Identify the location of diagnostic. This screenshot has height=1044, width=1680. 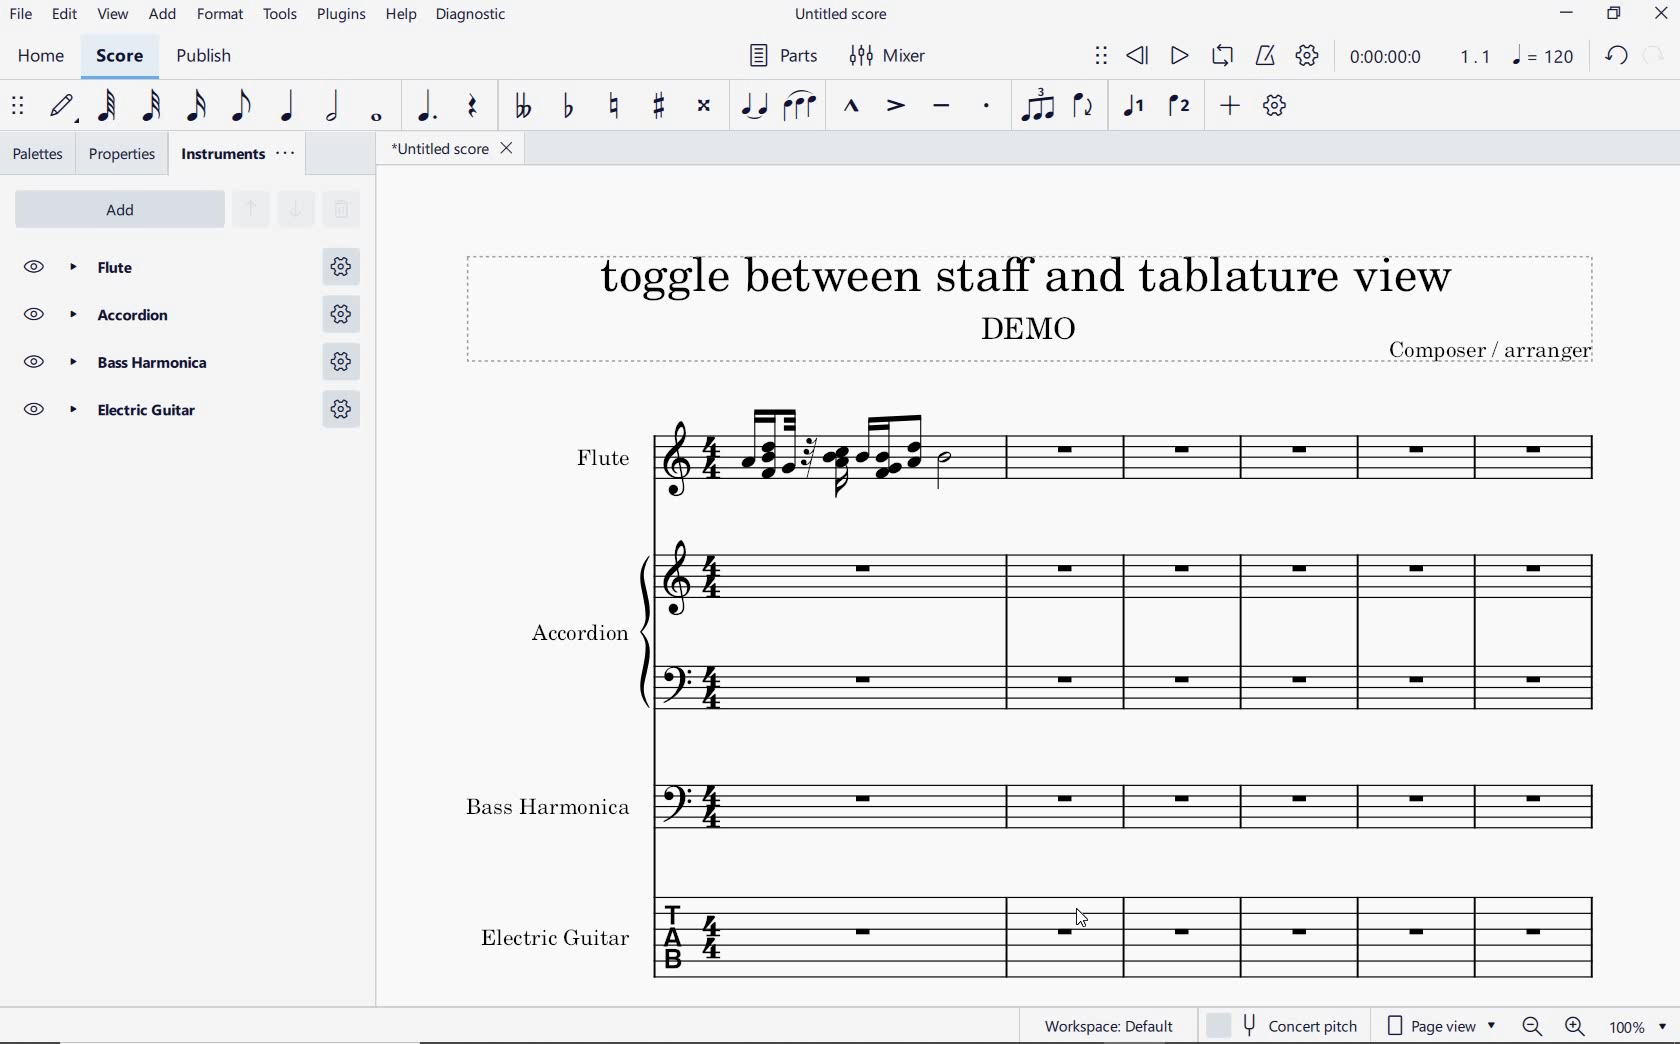
(476, 18).